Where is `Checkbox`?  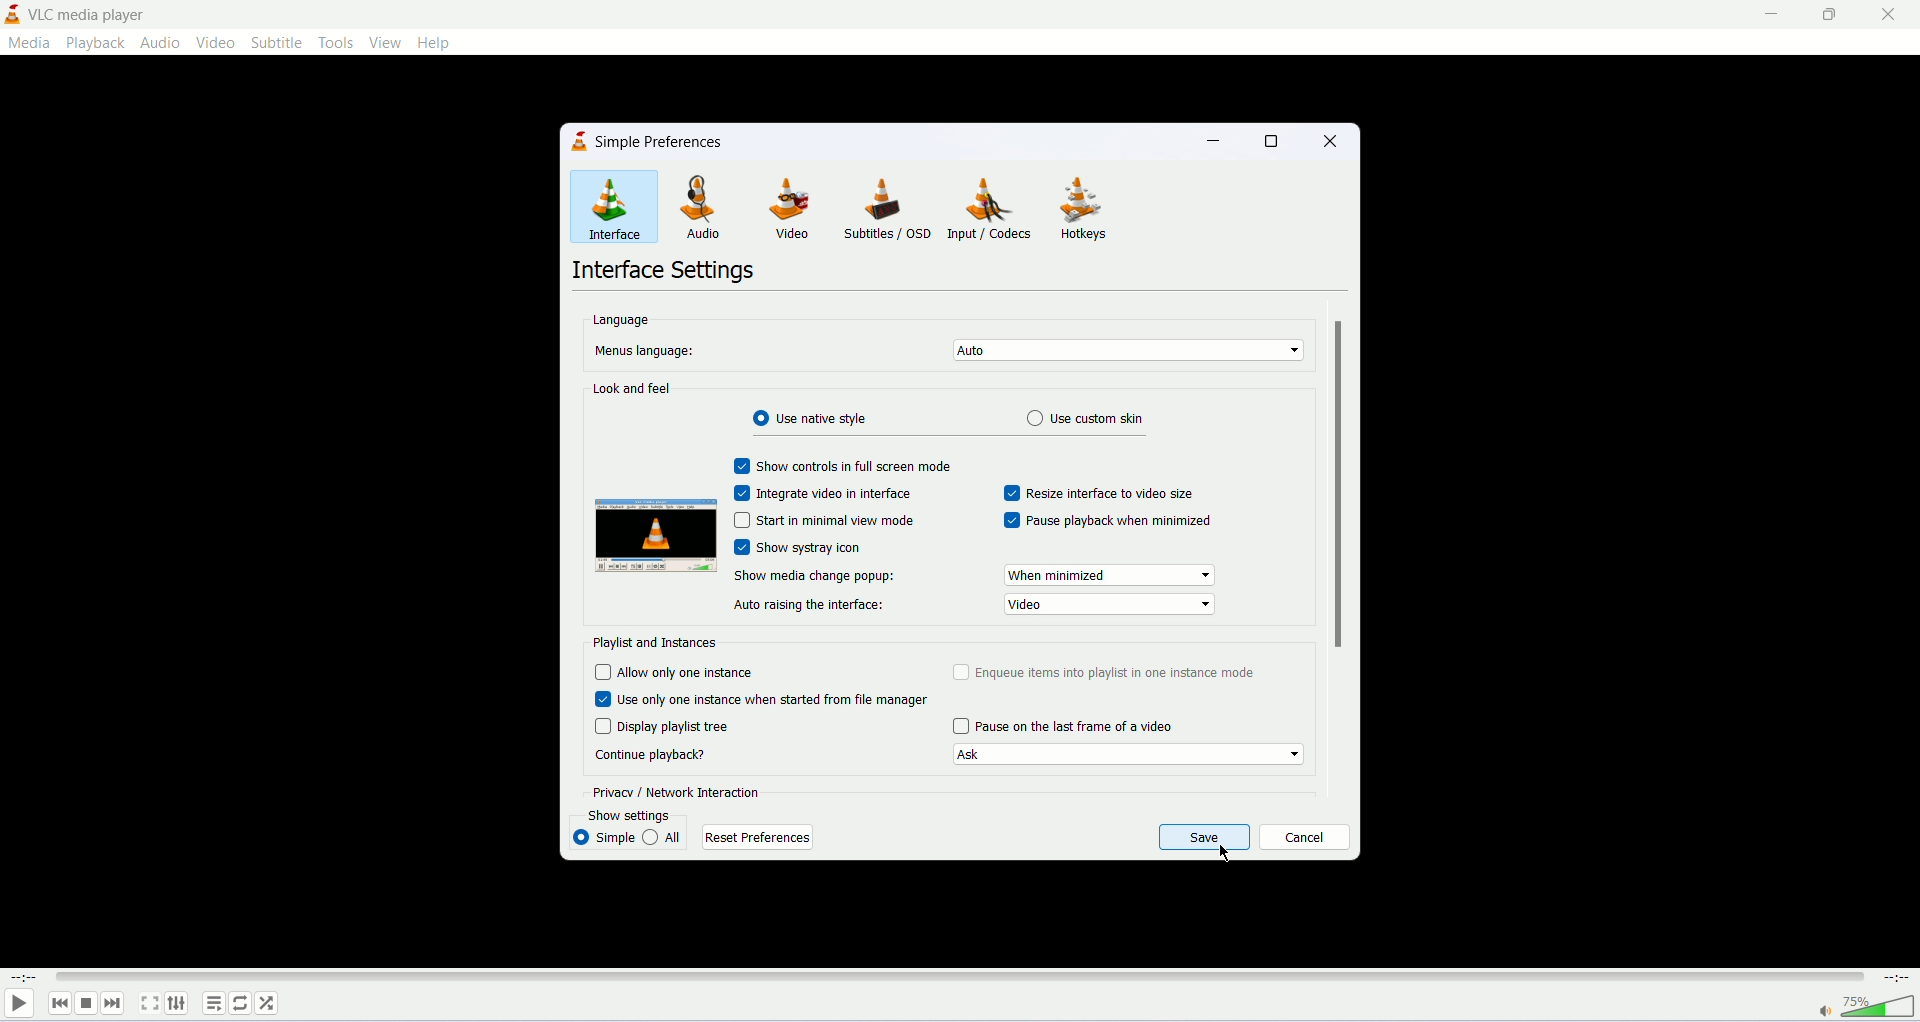 Checkbox is located at coordinates (1011, 520).